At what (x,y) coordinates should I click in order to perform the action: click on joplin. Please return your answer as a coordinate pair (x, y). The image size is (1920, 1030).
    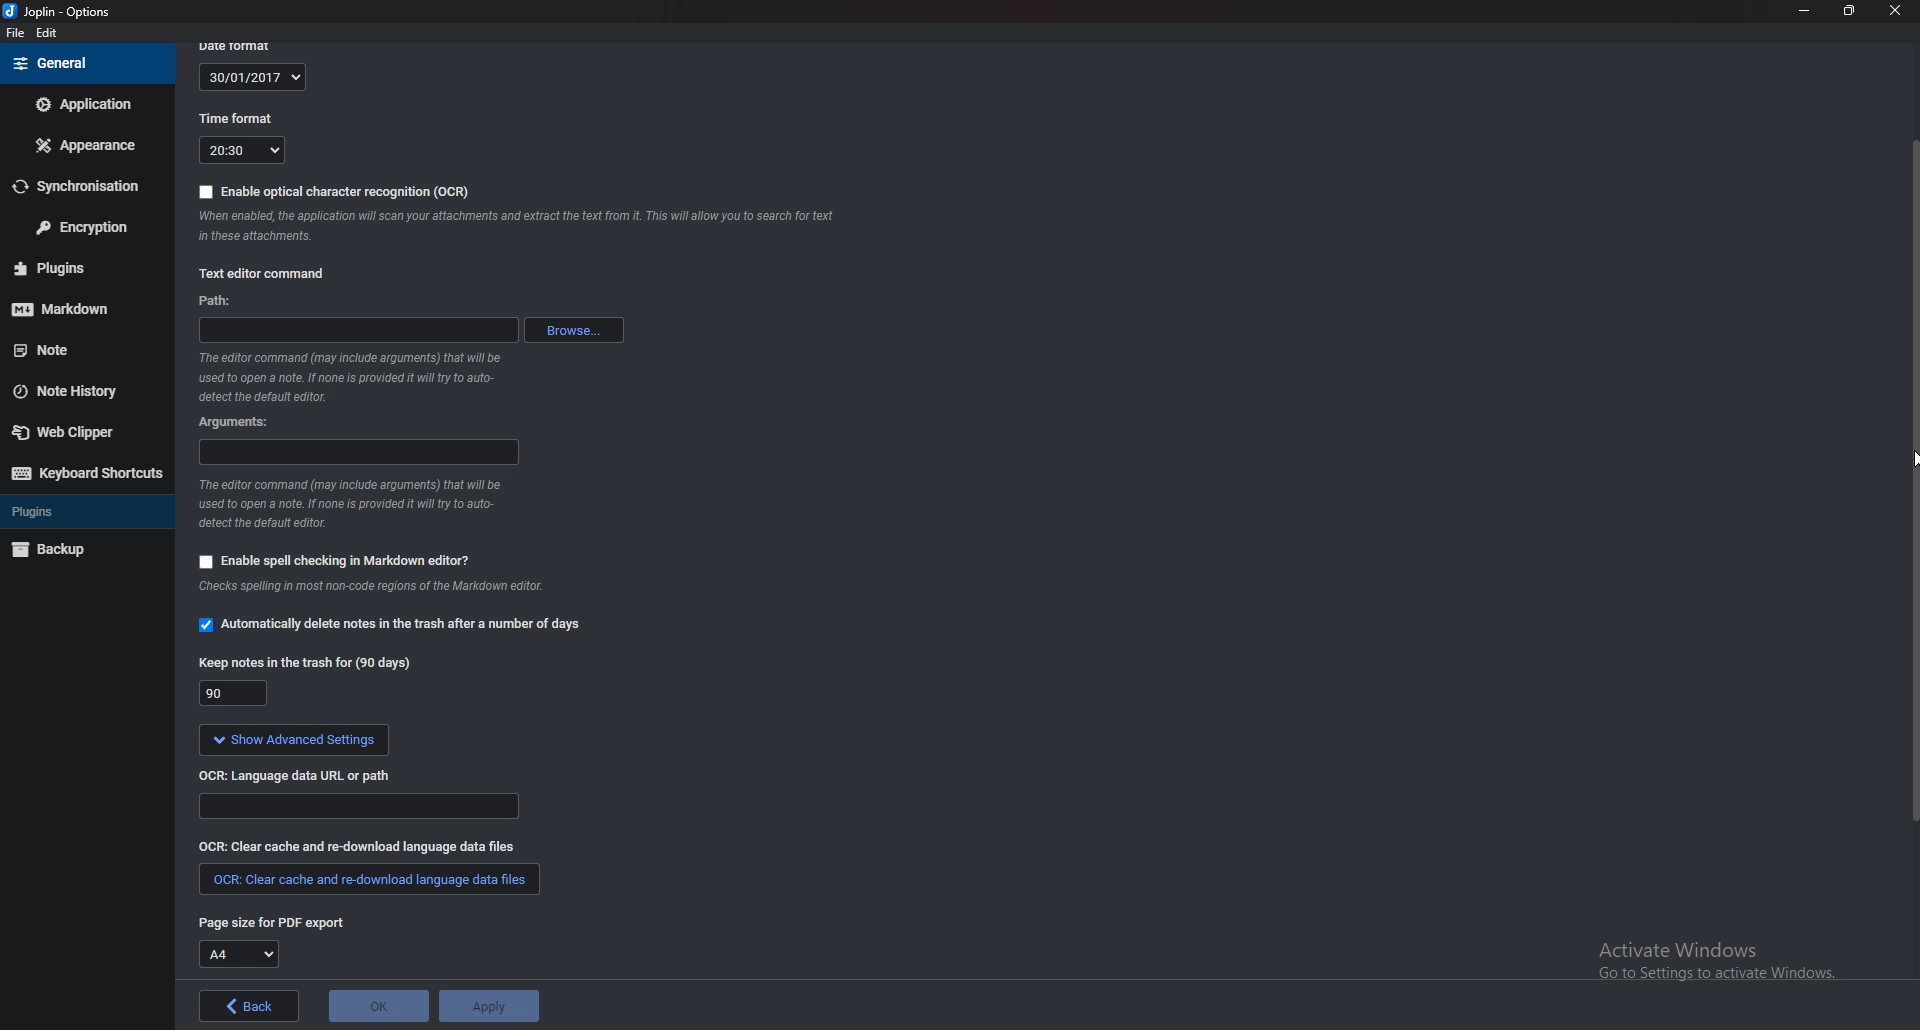
    Looking at the image, I should click on (65, 12).